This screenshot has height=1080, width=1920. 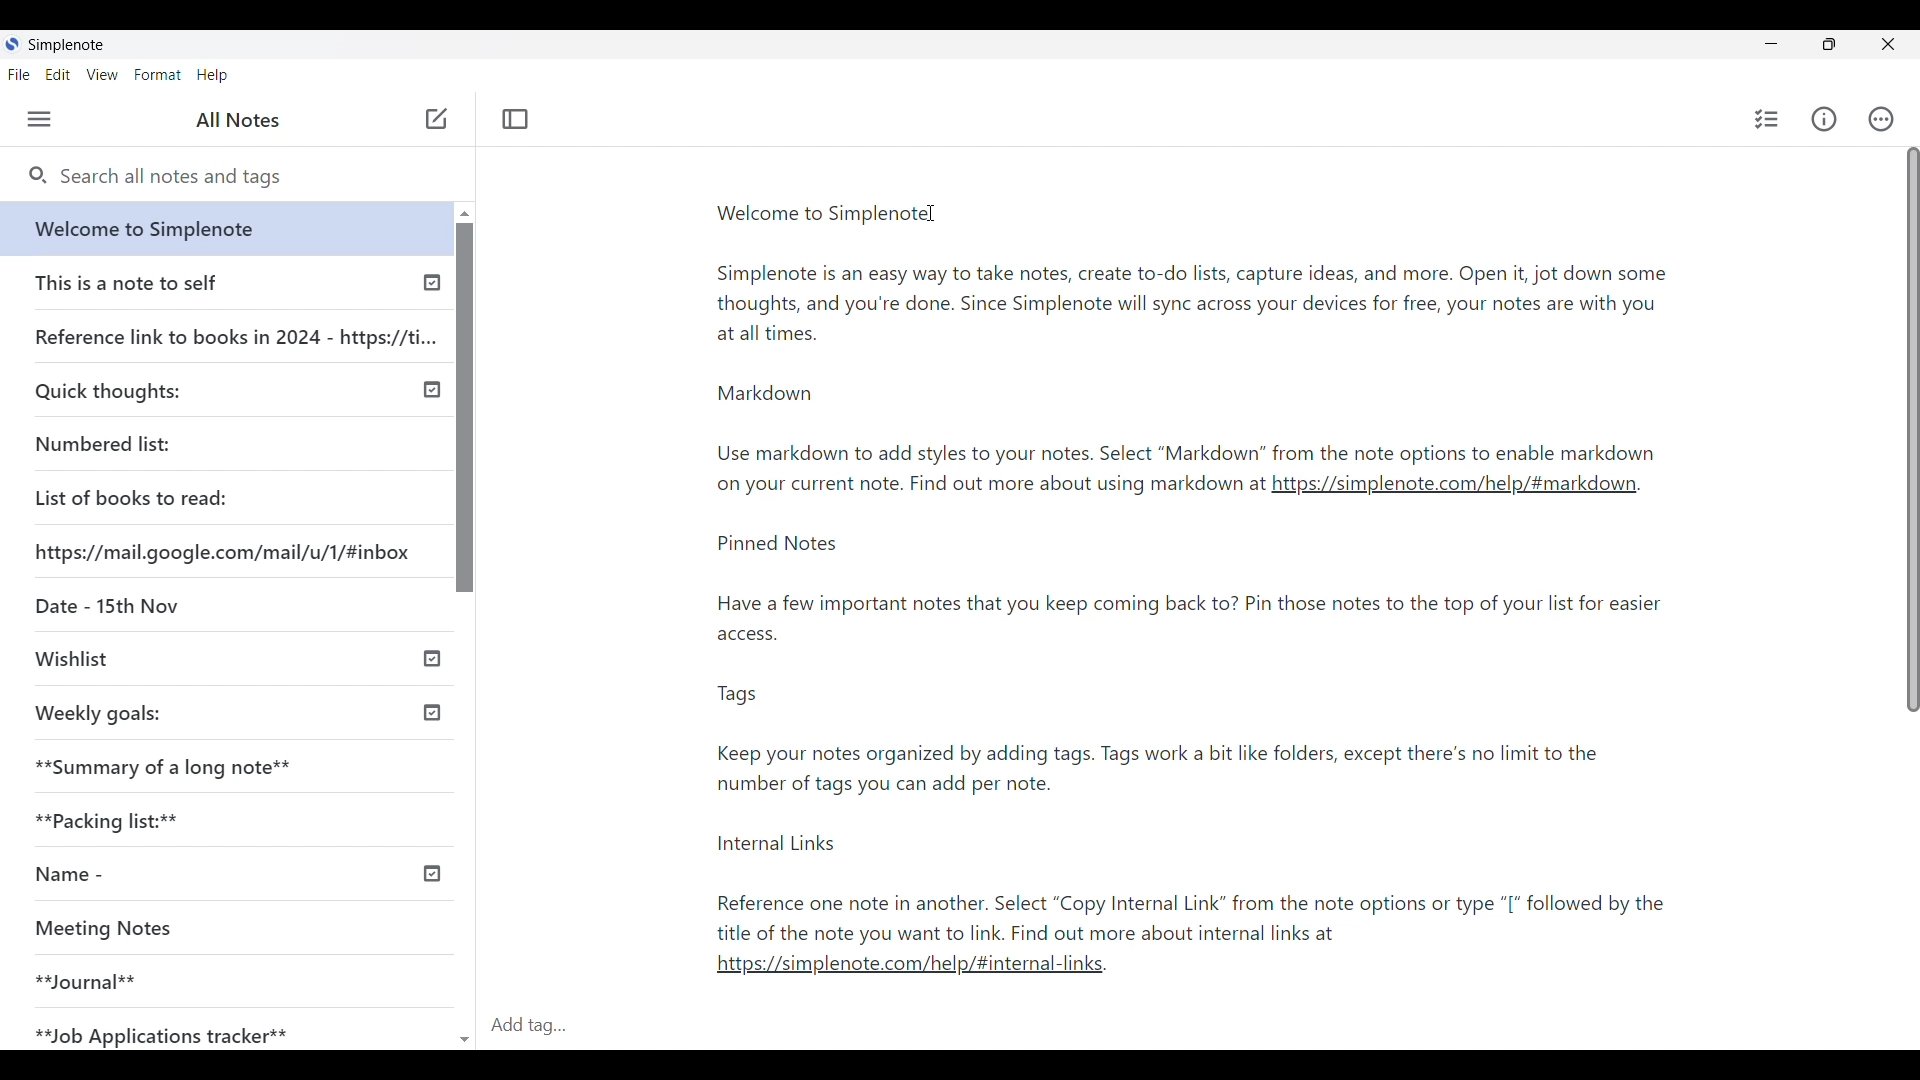 What do you see at coordinates (131, 497) in the screenshot?
I see `Listen of books to read` at bounding box center [131, 497].